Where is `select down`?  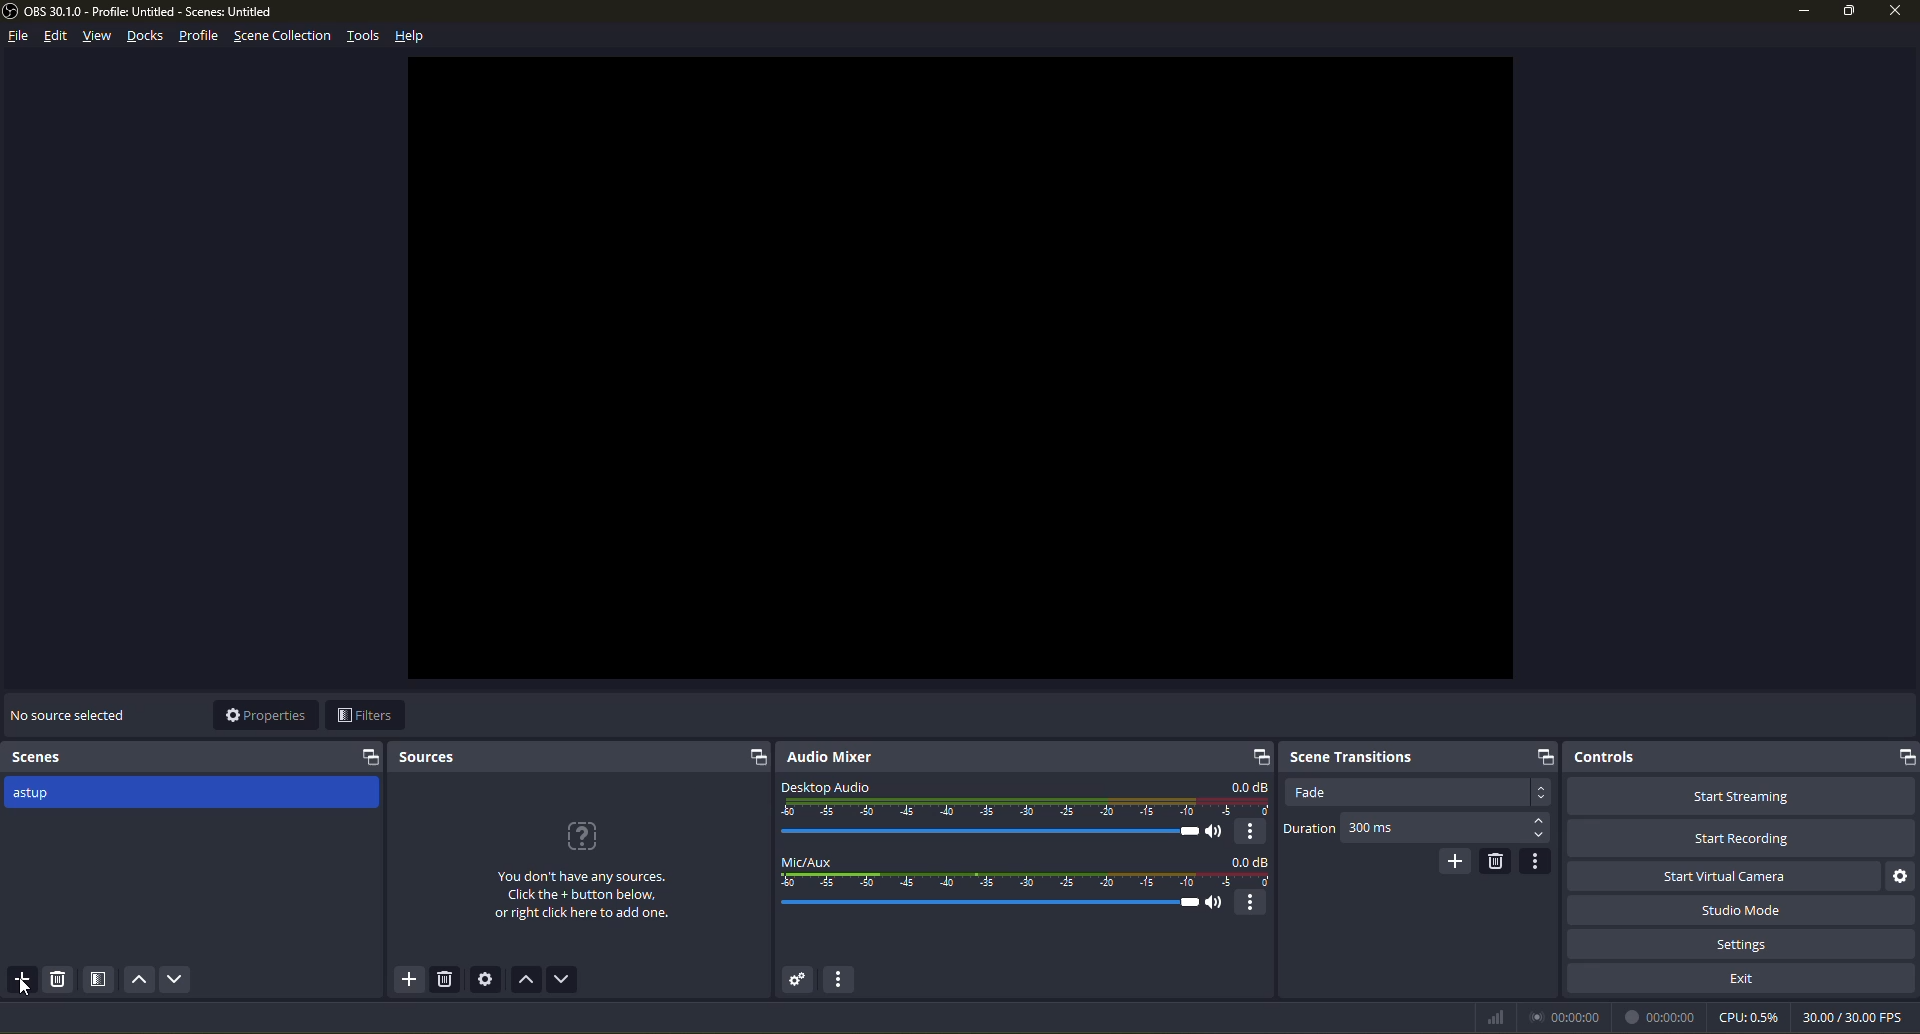 select down is located at coordinates (1540, 836).